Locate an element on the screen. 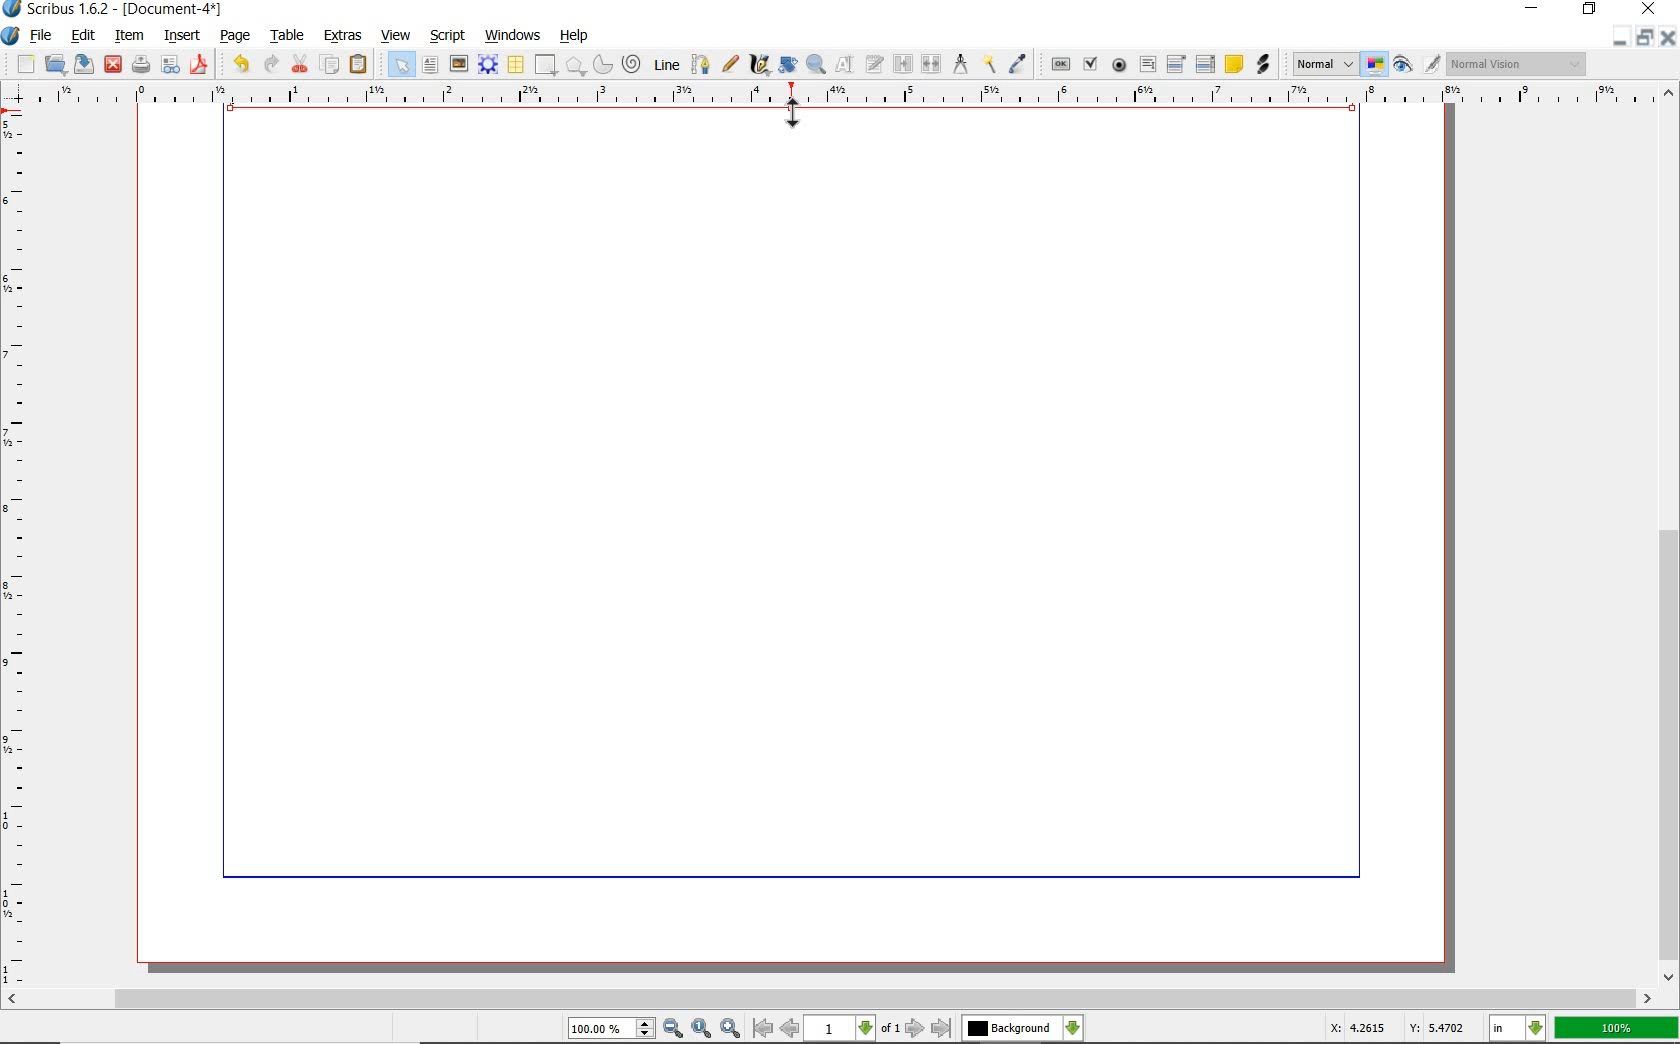 The image size is (1680, 1044). in is located at coordinates (1518, 1028).